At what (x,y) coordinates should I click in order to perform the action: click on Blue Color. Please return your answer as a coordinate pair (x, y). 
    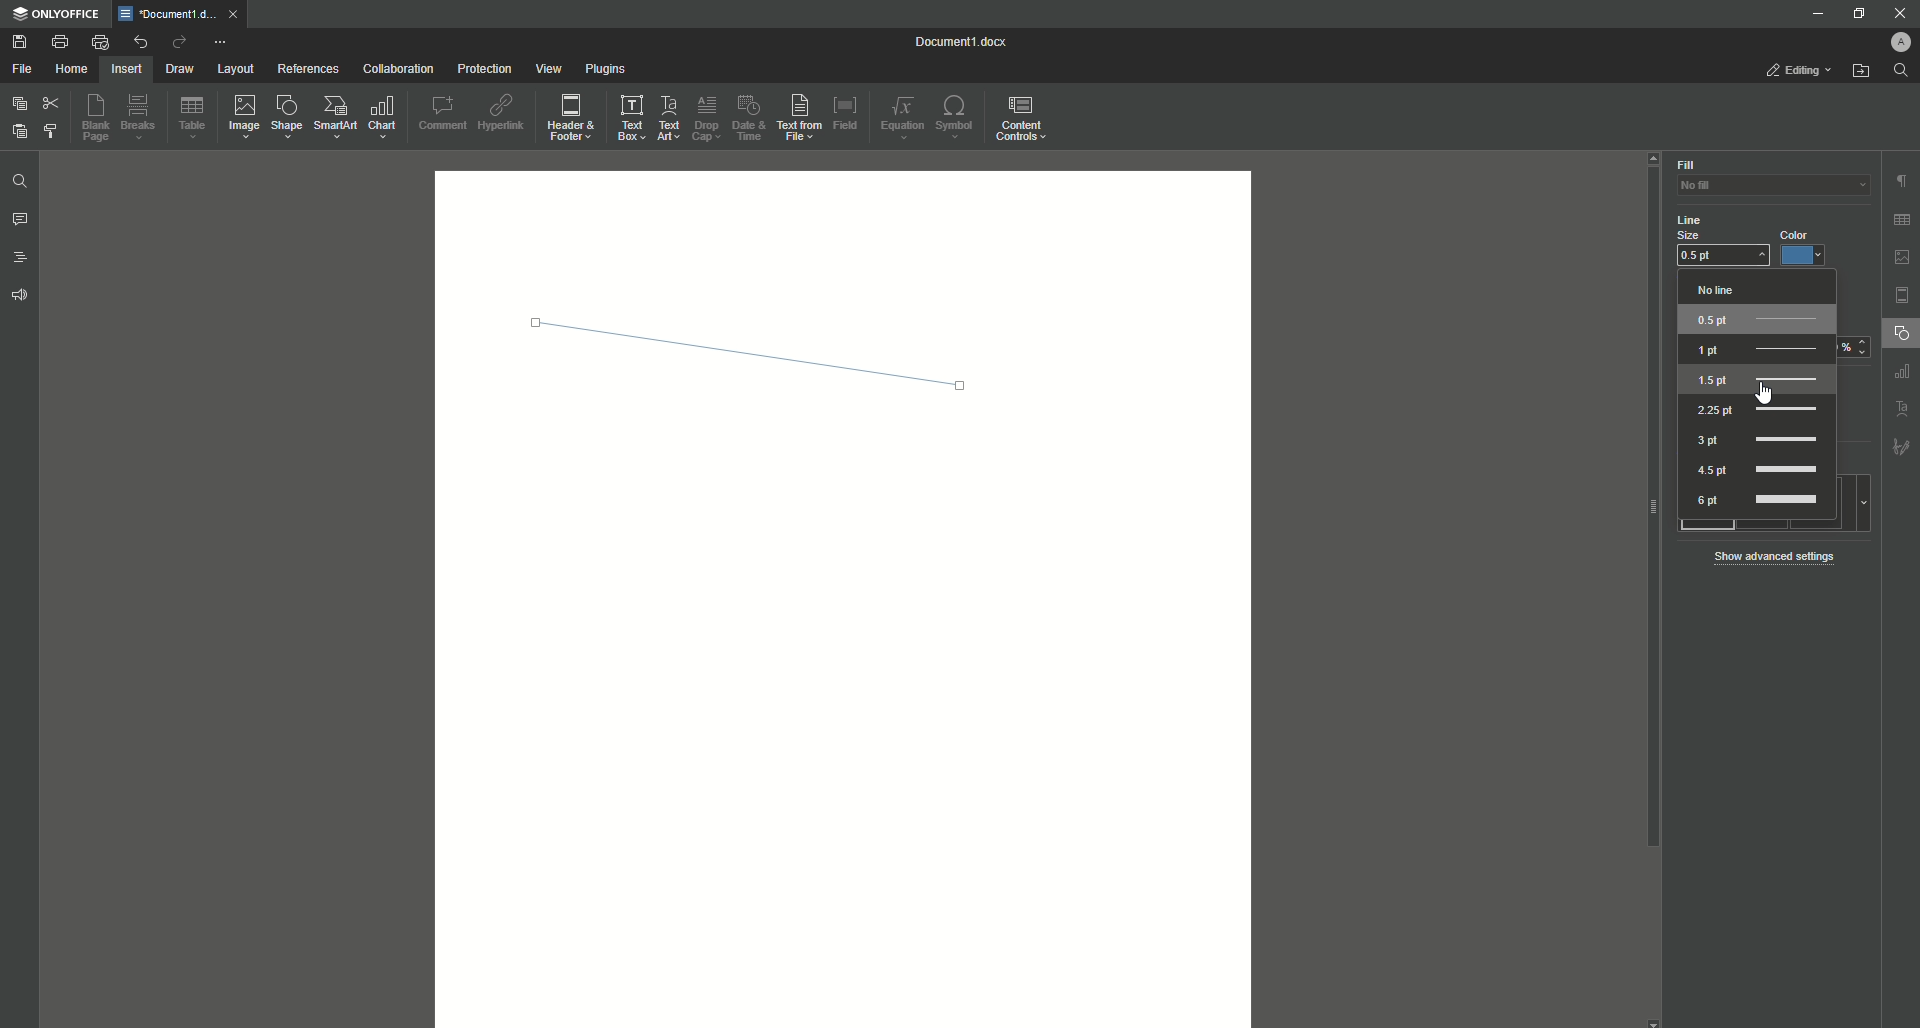
    Looking at the image, I should click on (1807, 249).